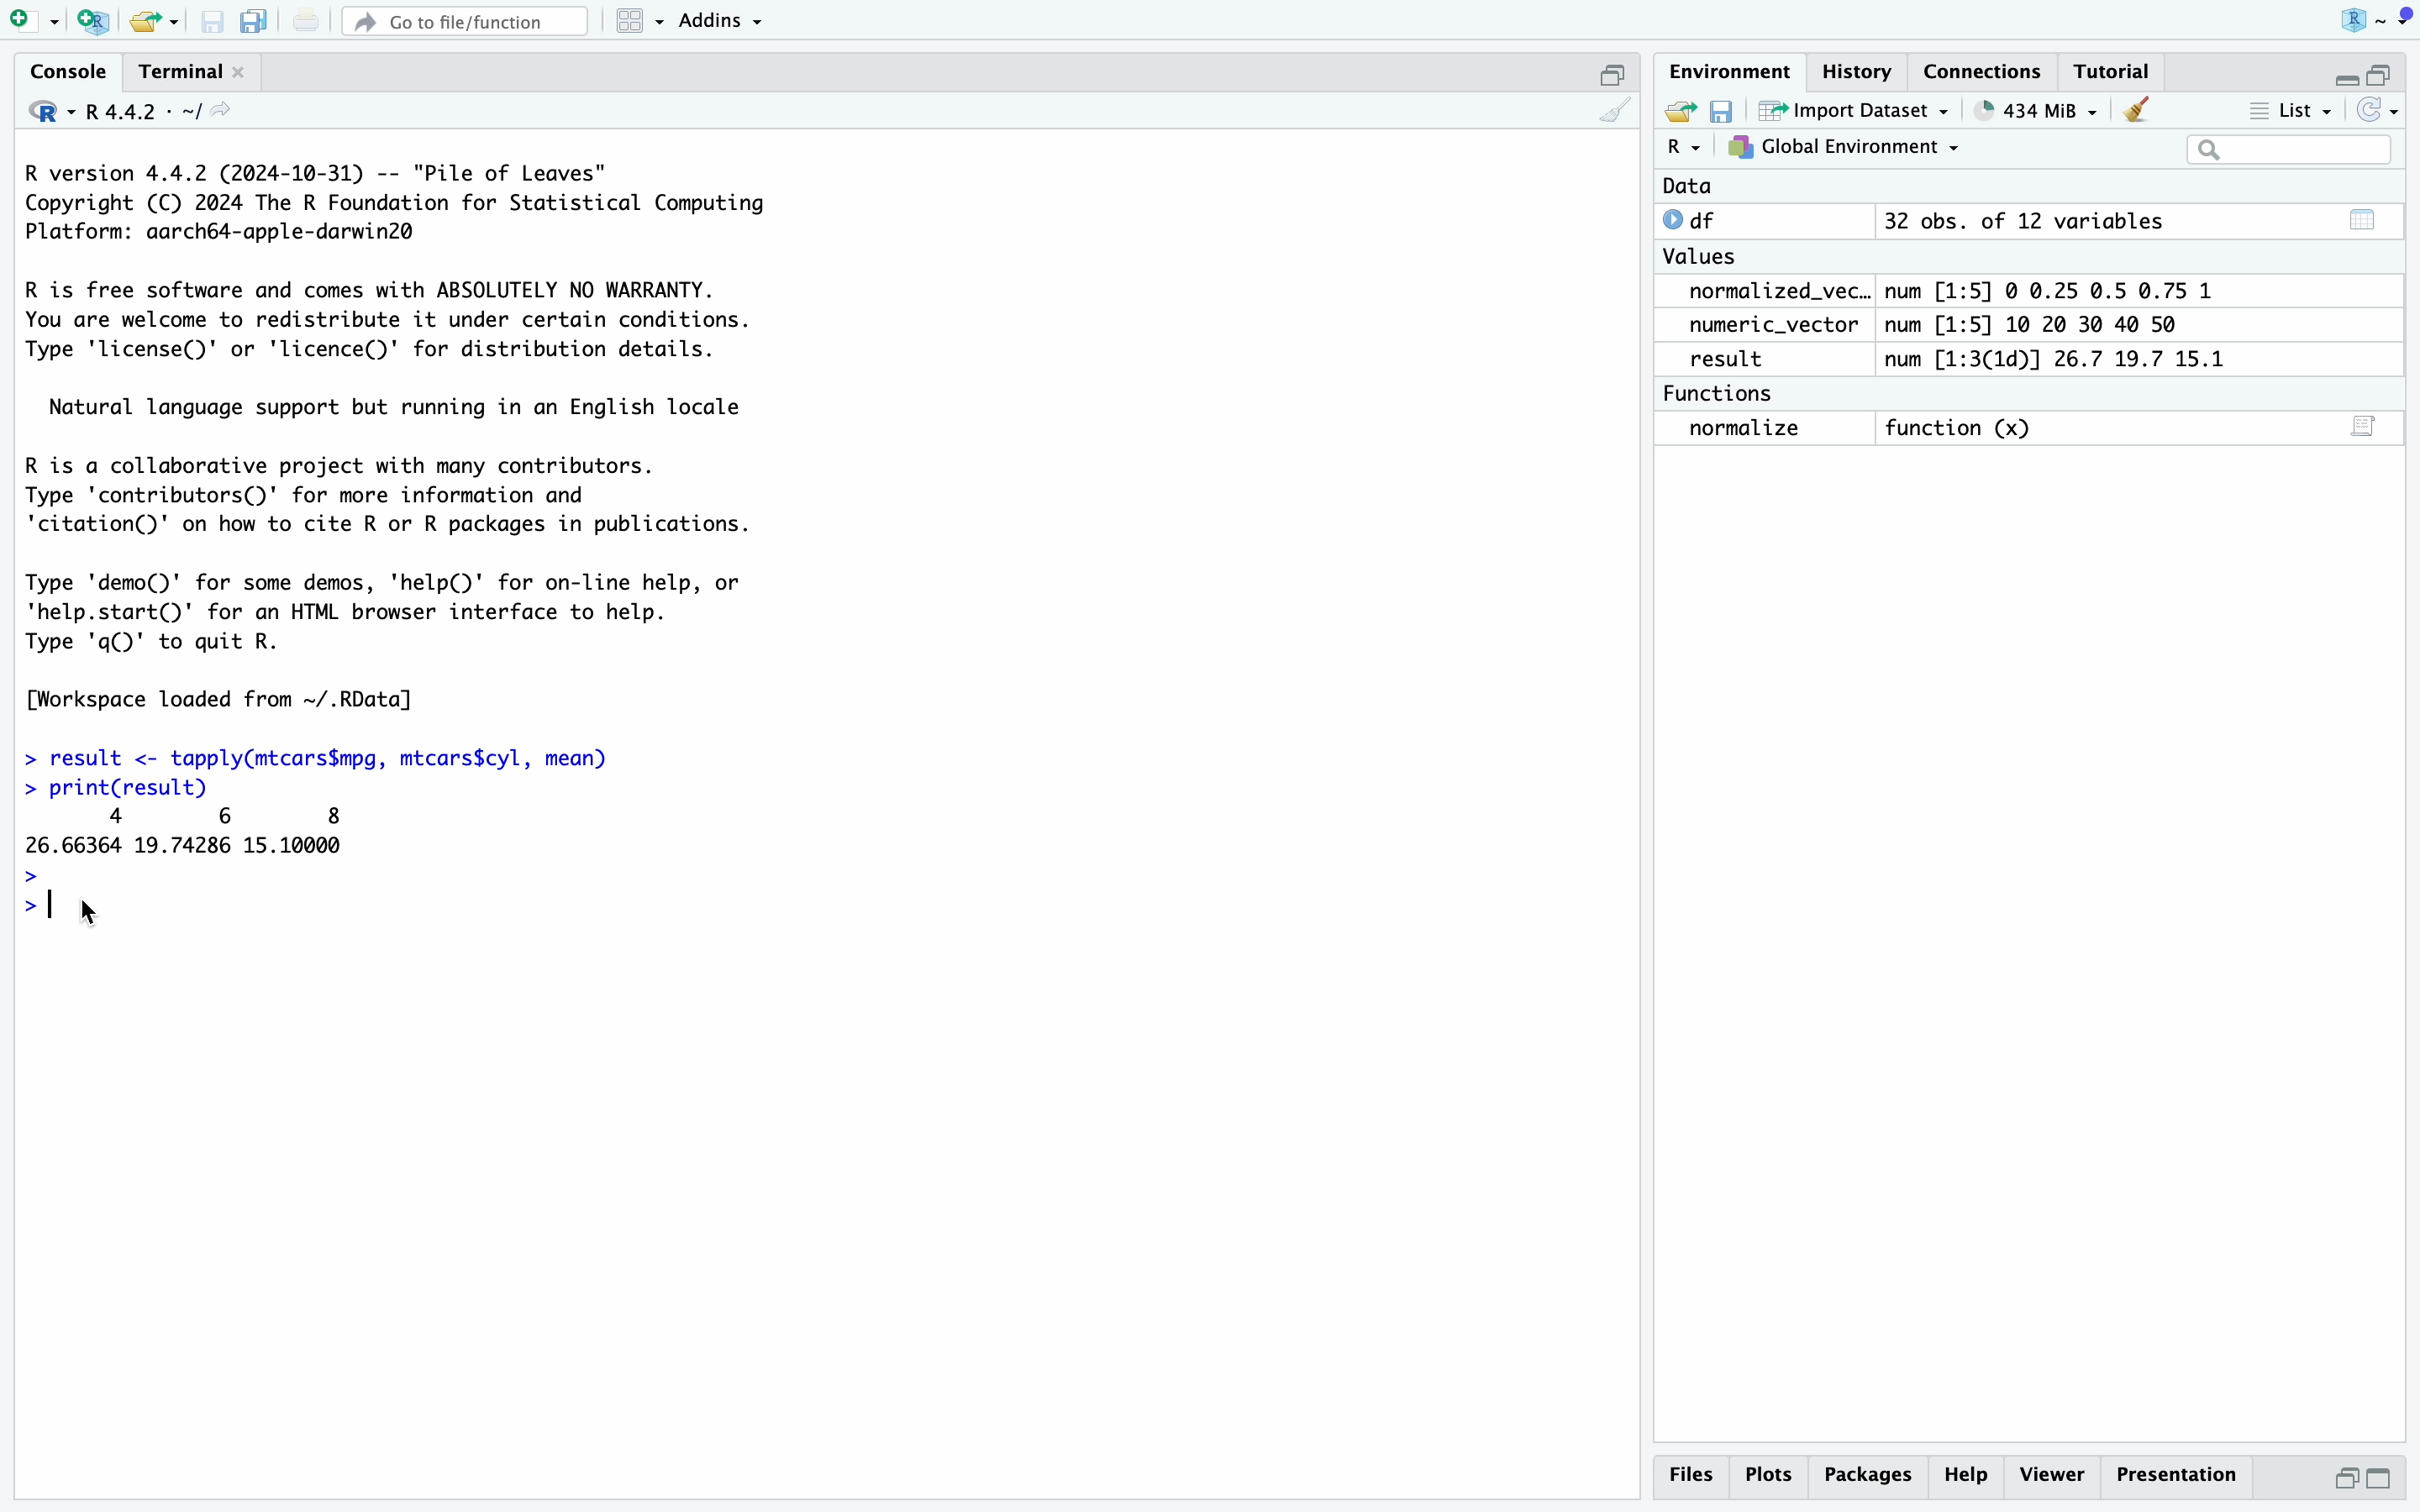 This screenshot has width=2420, height=1512. What do you see at coordinates (2377, 110) in the screenshot?
I see `Refresh list` at bounding box center [2377, 110].